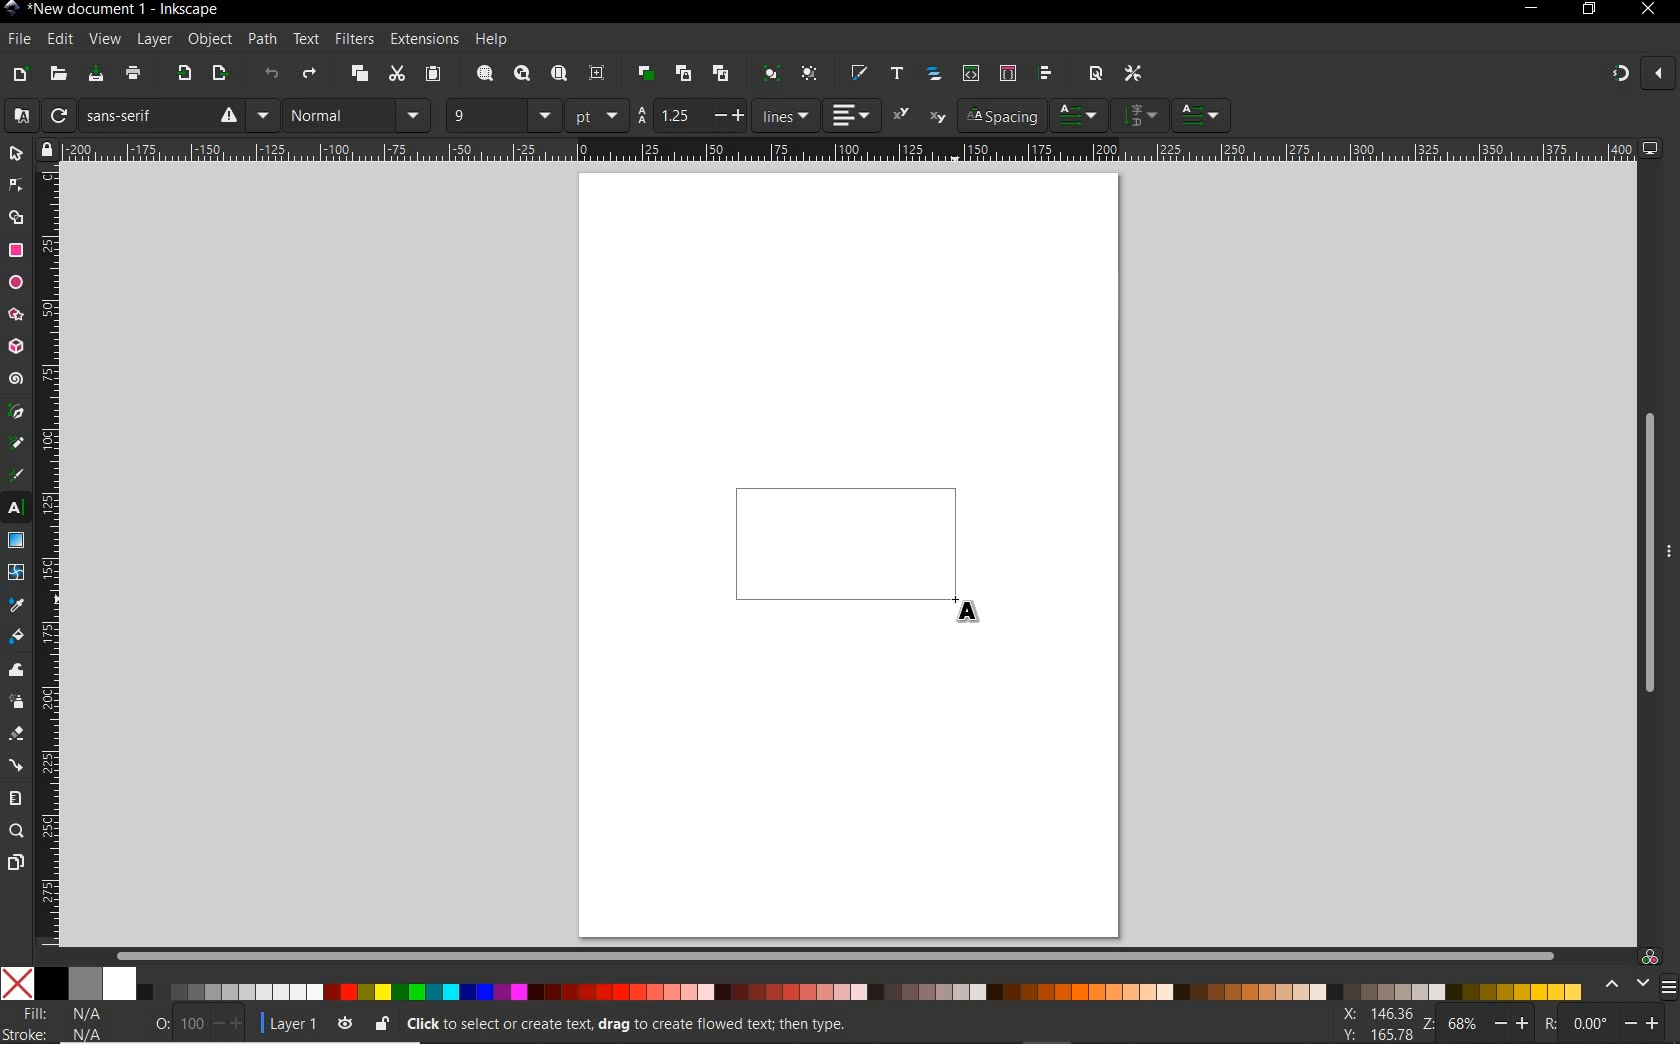  Describe the element at coordinates (1547, 1022) in the screenshot. I see `rotation` at that location.